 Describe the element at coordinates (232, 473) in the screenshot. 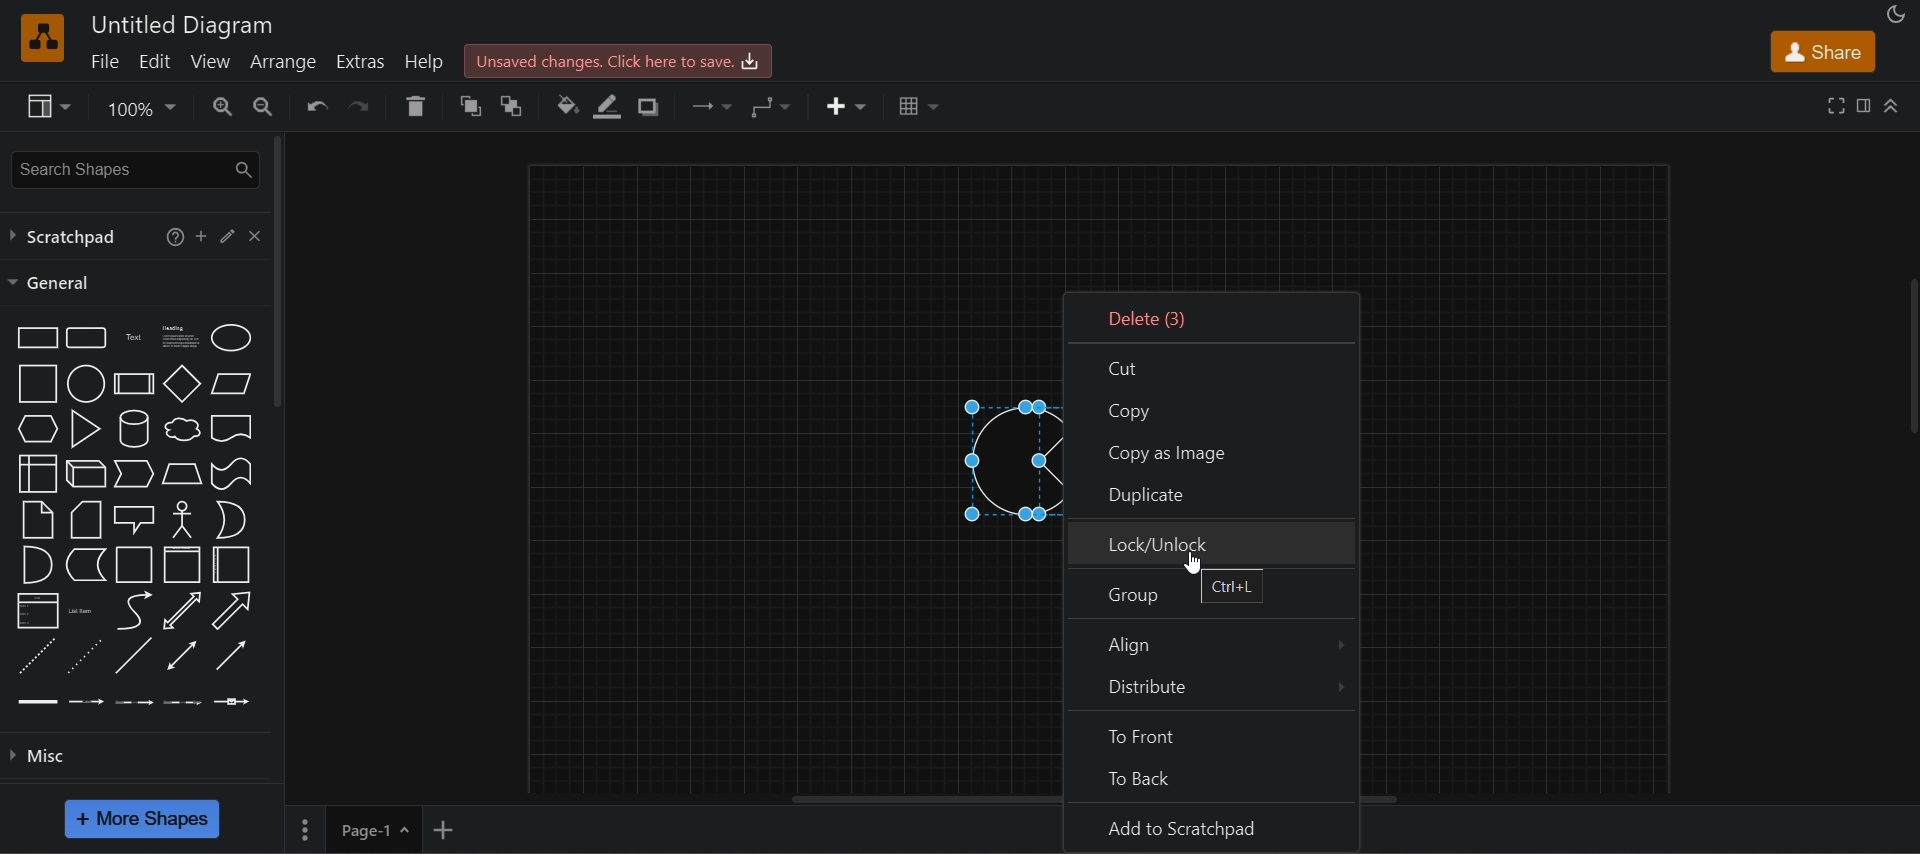

I see `taPE` at that location.